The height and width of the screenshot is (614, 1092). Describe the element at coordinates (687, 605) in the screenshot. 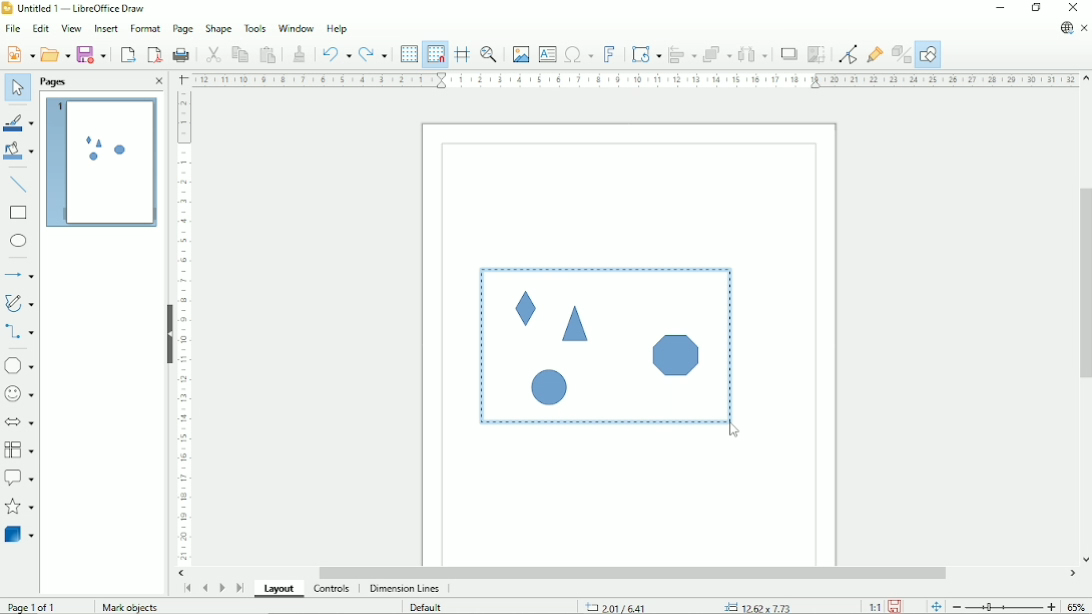

I see `Cursor position` at that location.